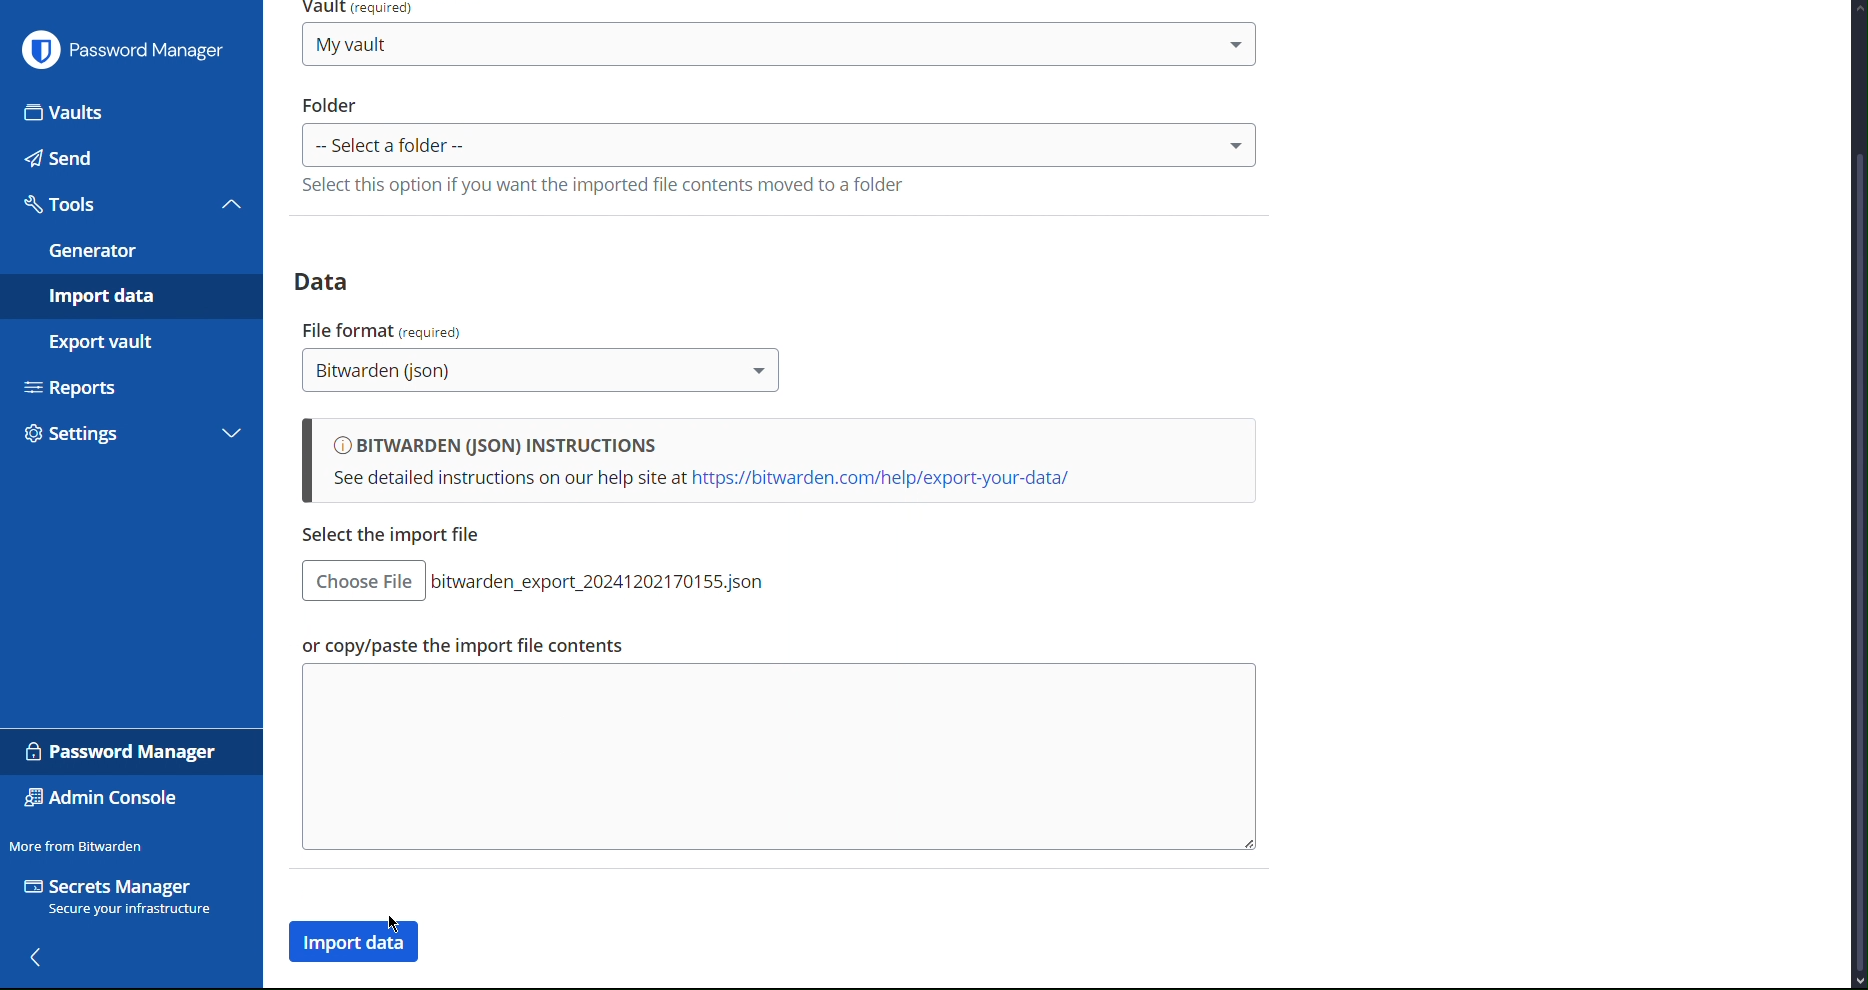  I want to click on Generator, so click(129, 251).